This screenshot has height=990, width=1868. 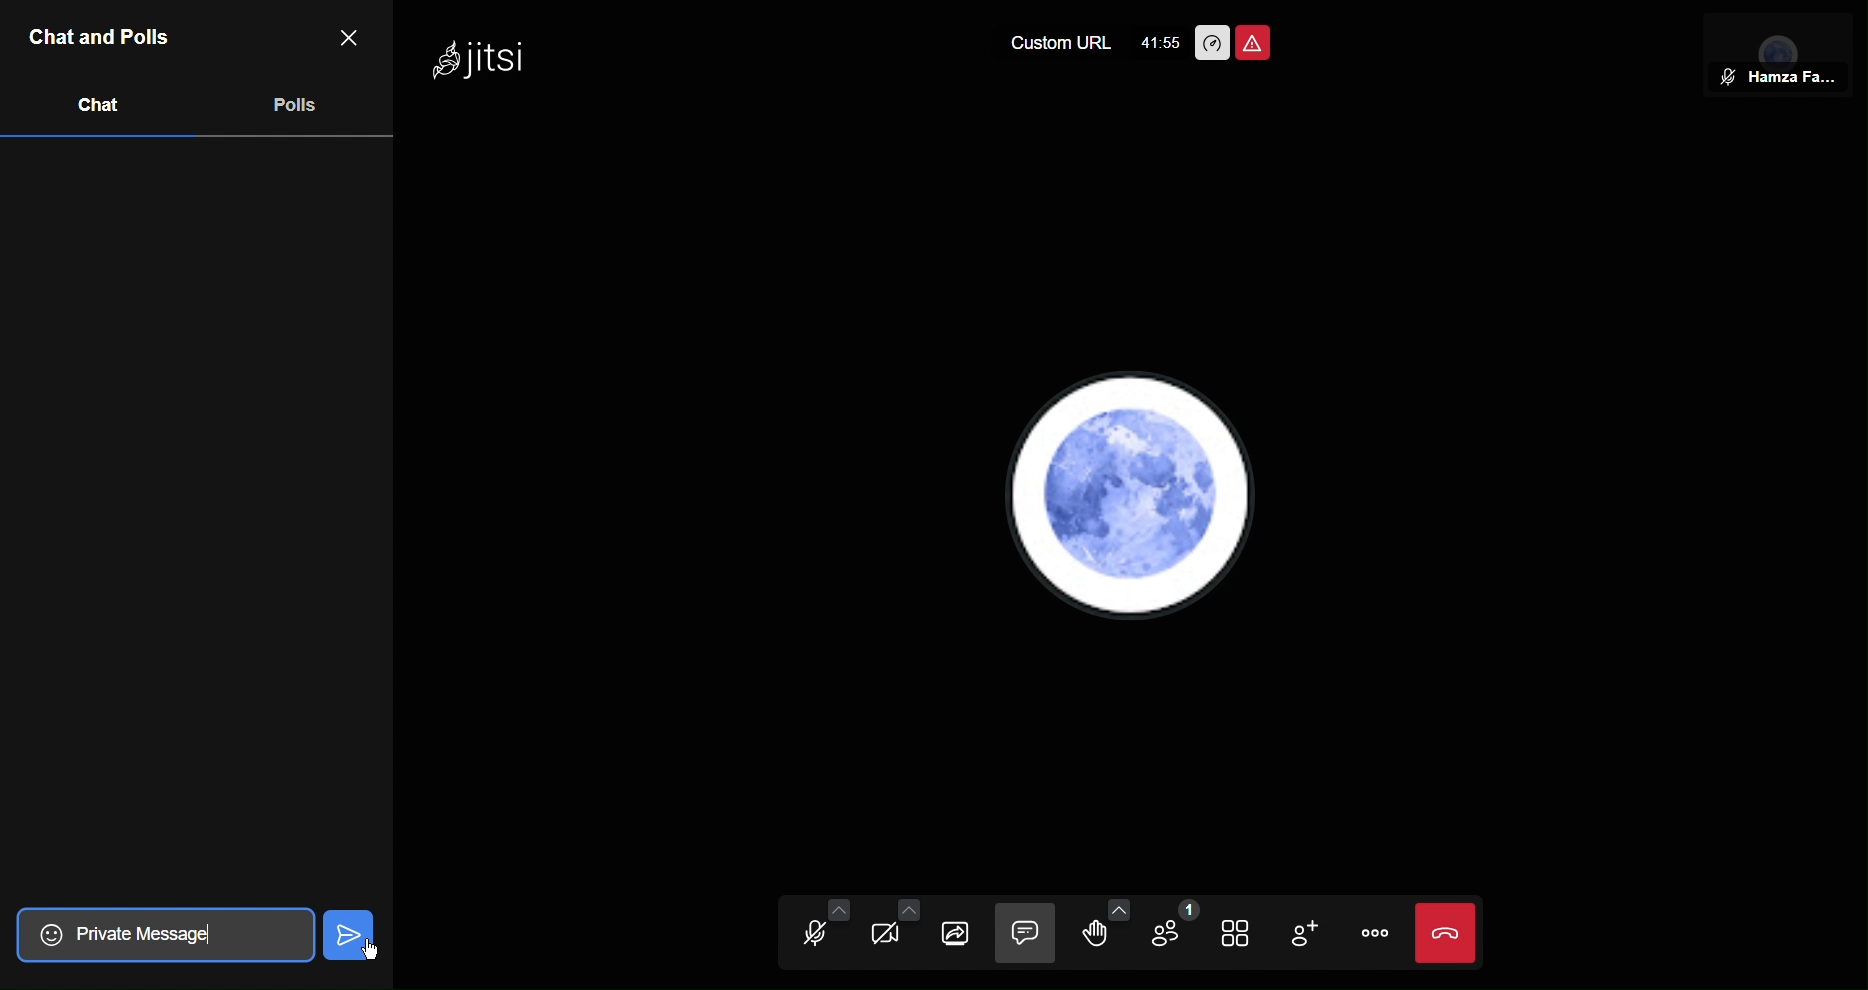 What do you see at coordinates (954, 928) in the screenshot?
I see `Share Selection` at bounding box center [954, 928].